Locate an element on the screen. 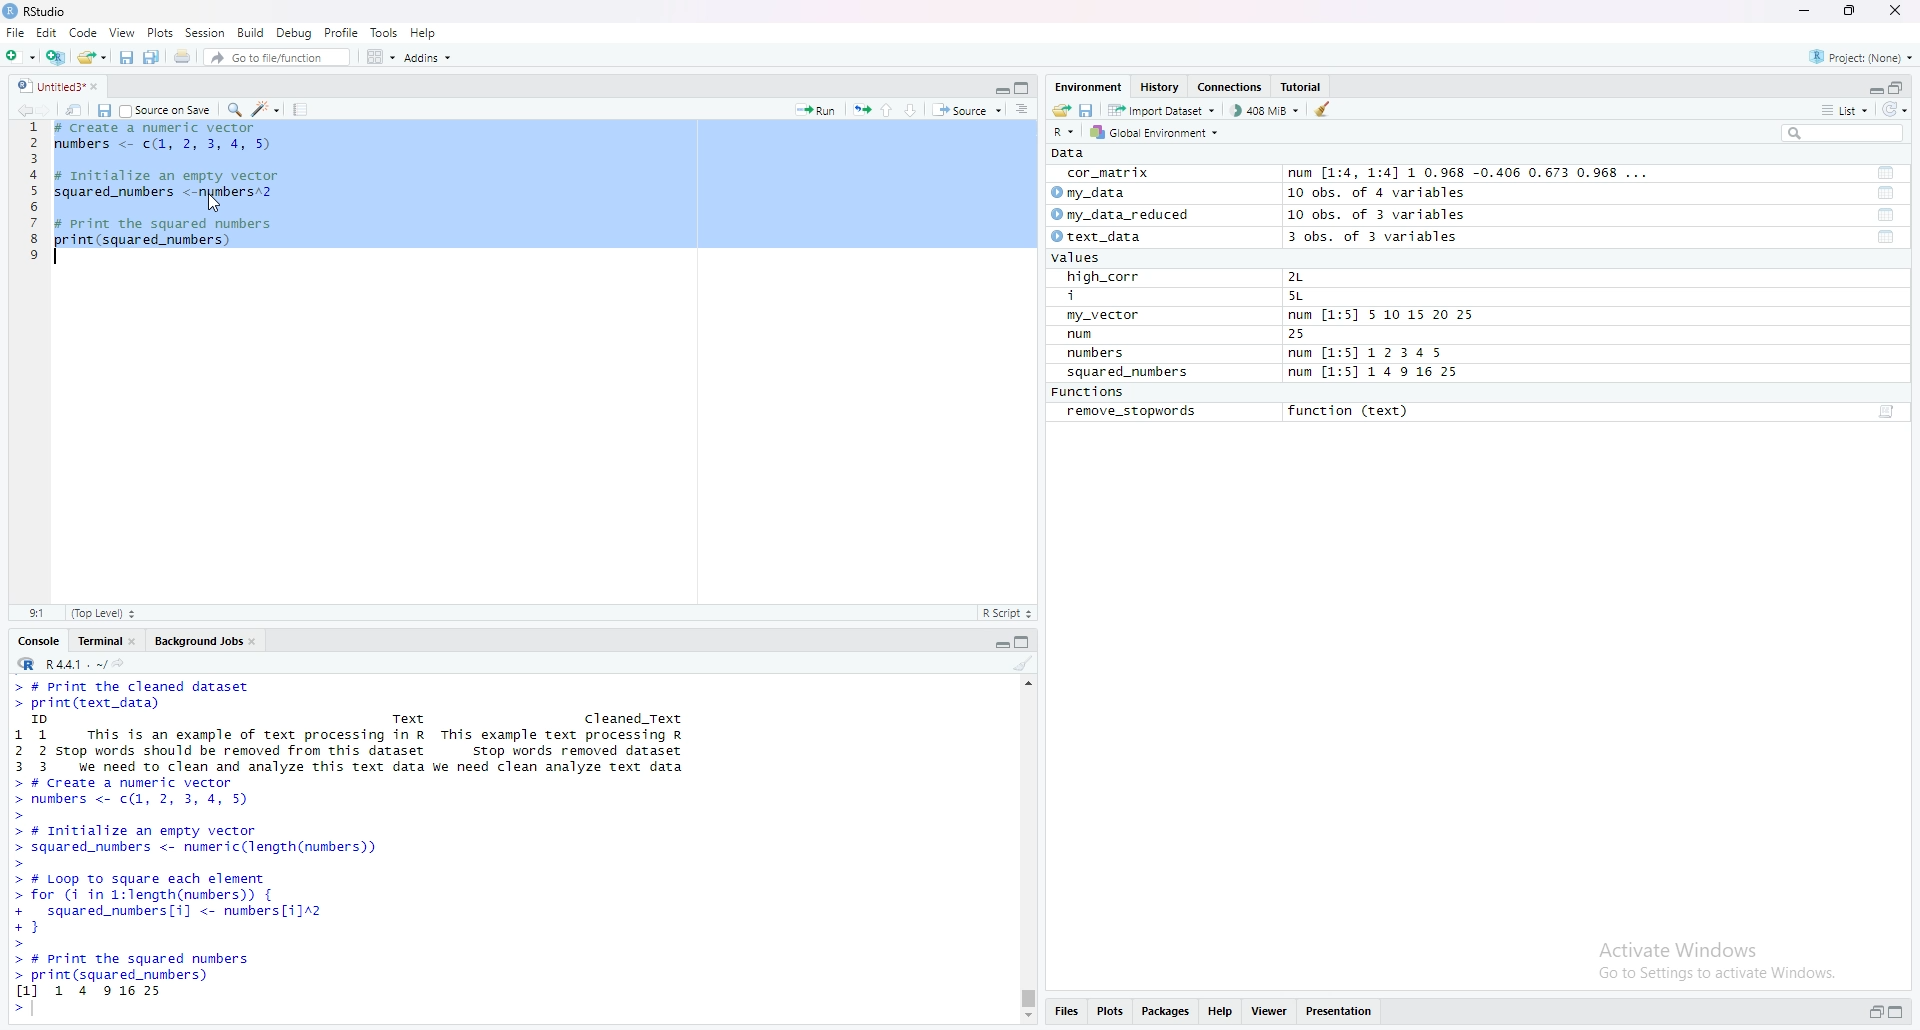 The height and width of the screenshot is (1030, 1920). code tools is located at coordinates (266, 108).